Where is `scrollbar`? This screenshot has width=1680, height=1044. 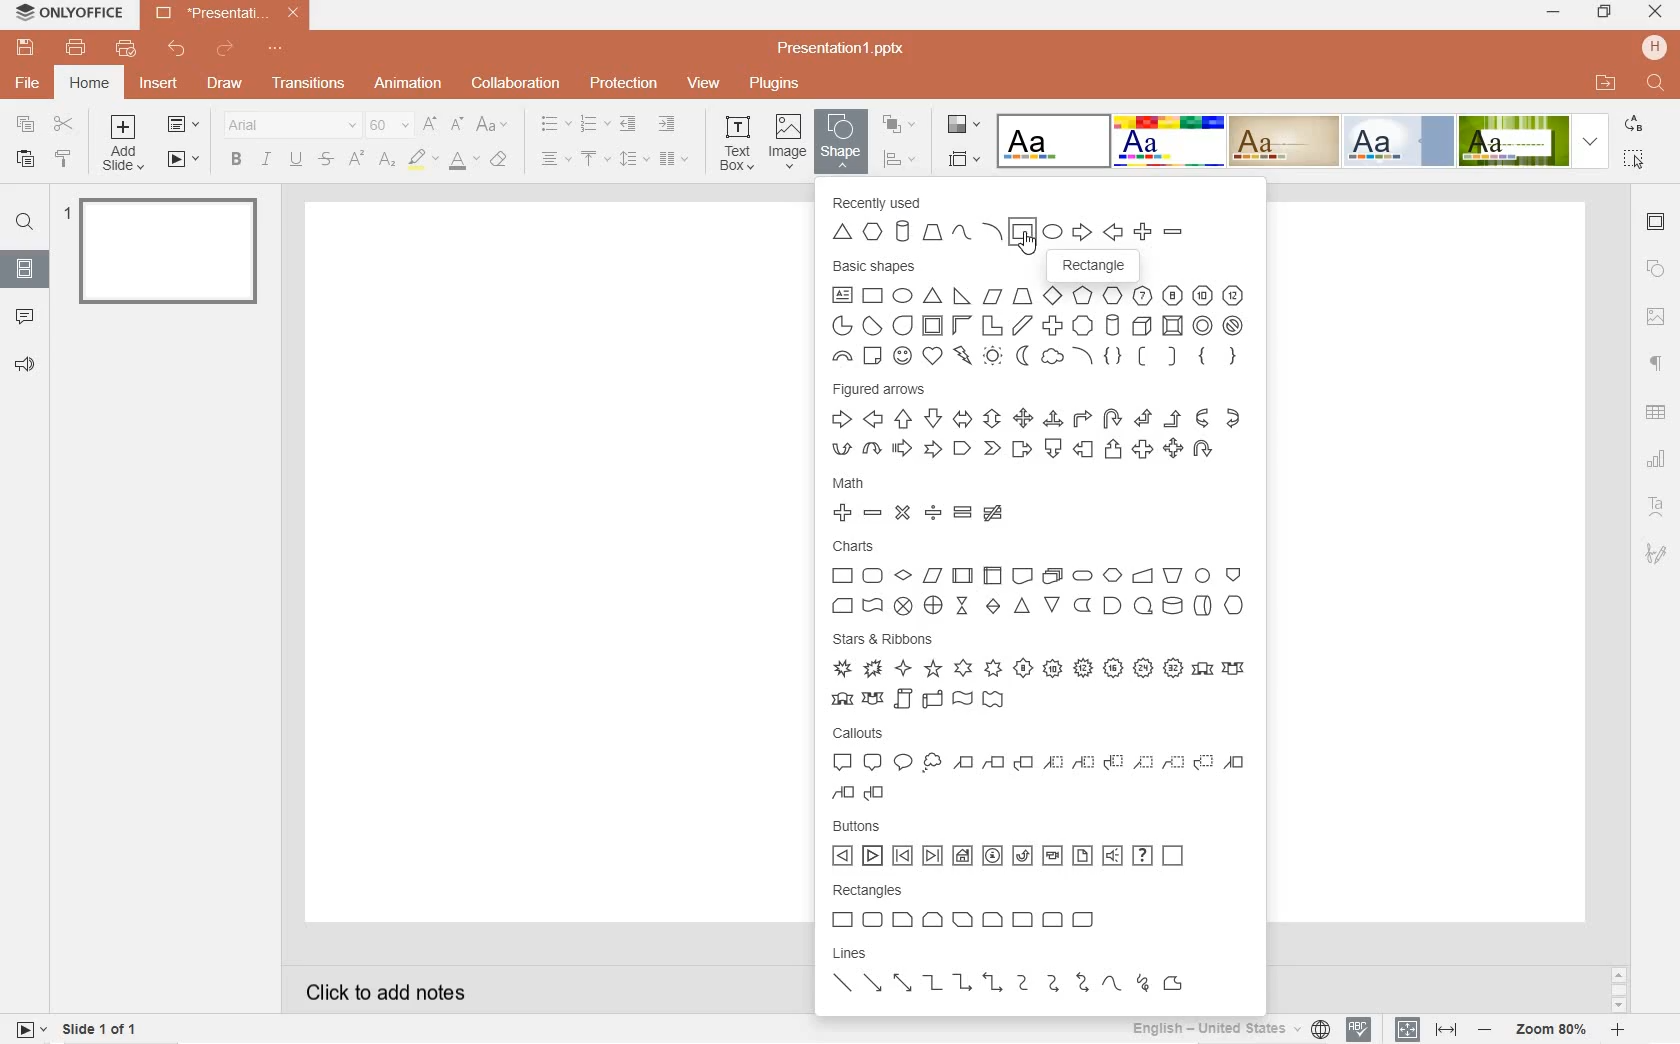
scrollbar is located at coordinates (1617, 989).